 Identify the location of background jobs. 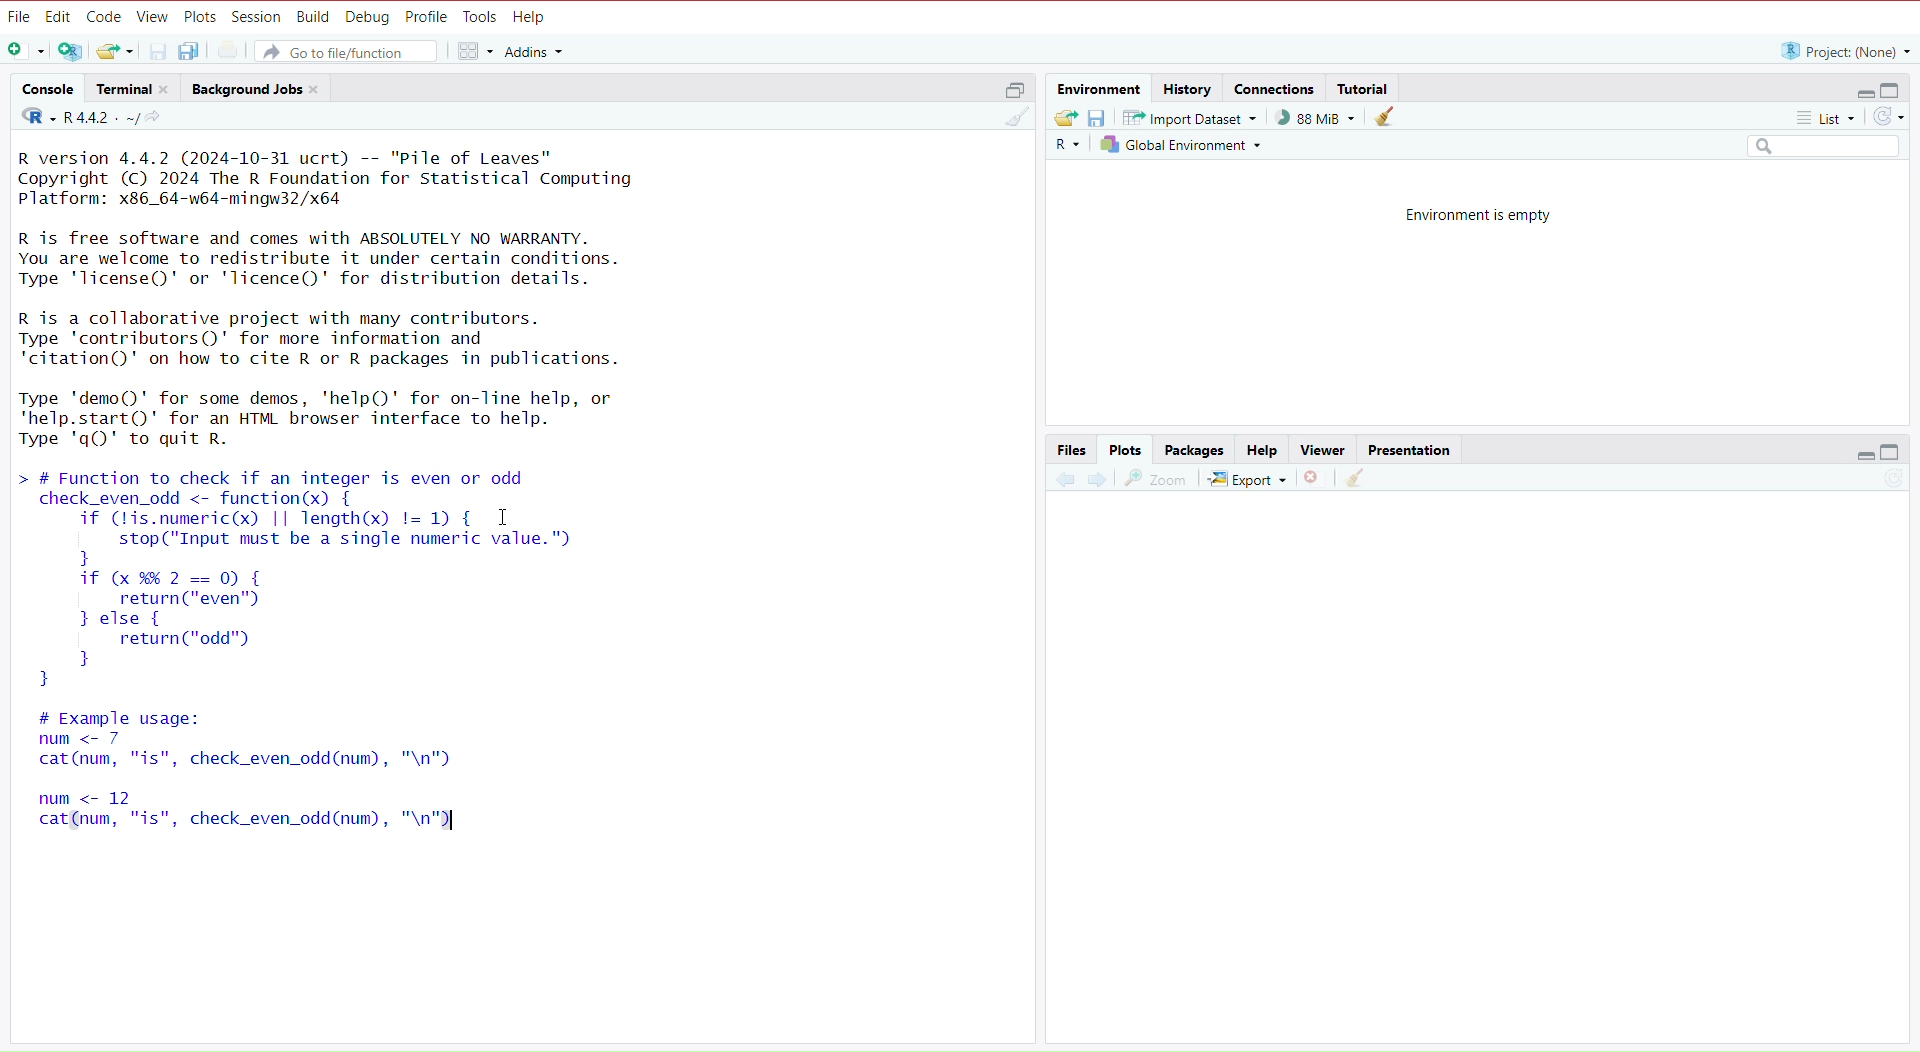
(259, 91).